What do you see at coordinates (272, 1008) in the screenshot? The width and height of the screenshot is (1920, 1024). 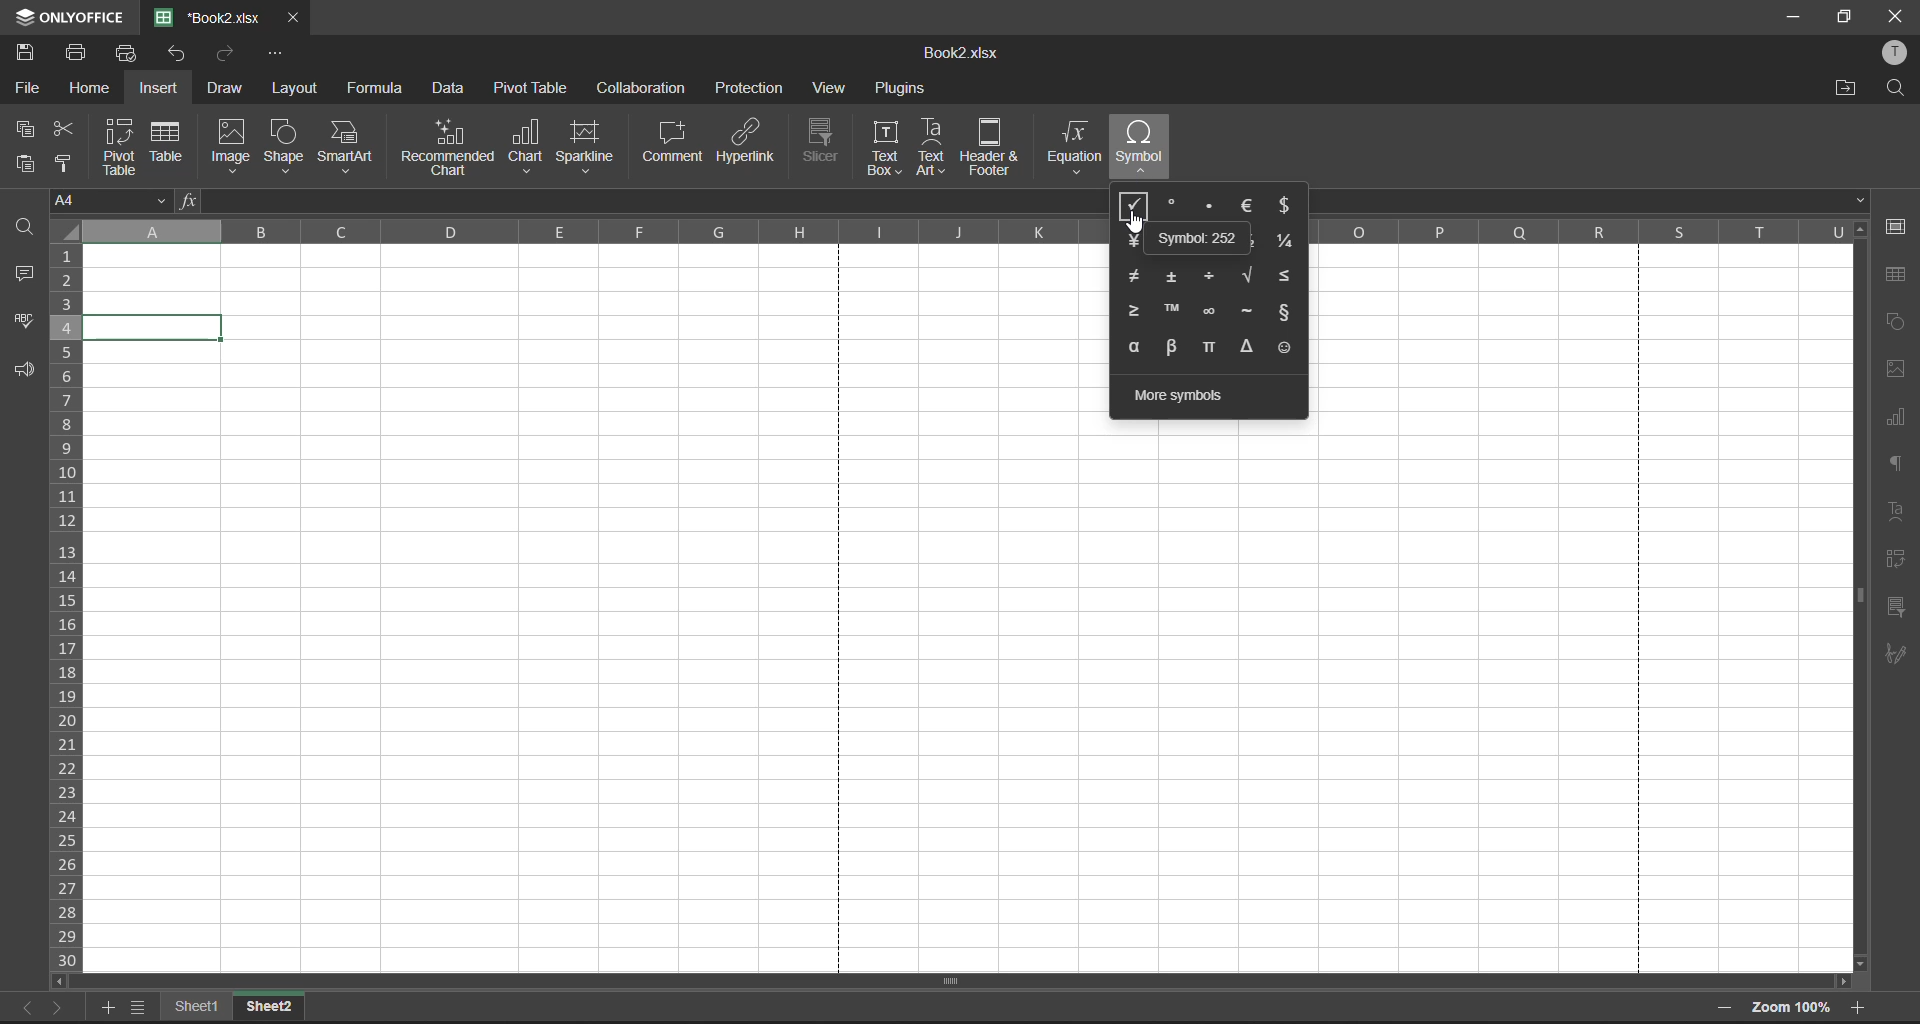 I see `Sheet2` at bounding box center [272, 1008].